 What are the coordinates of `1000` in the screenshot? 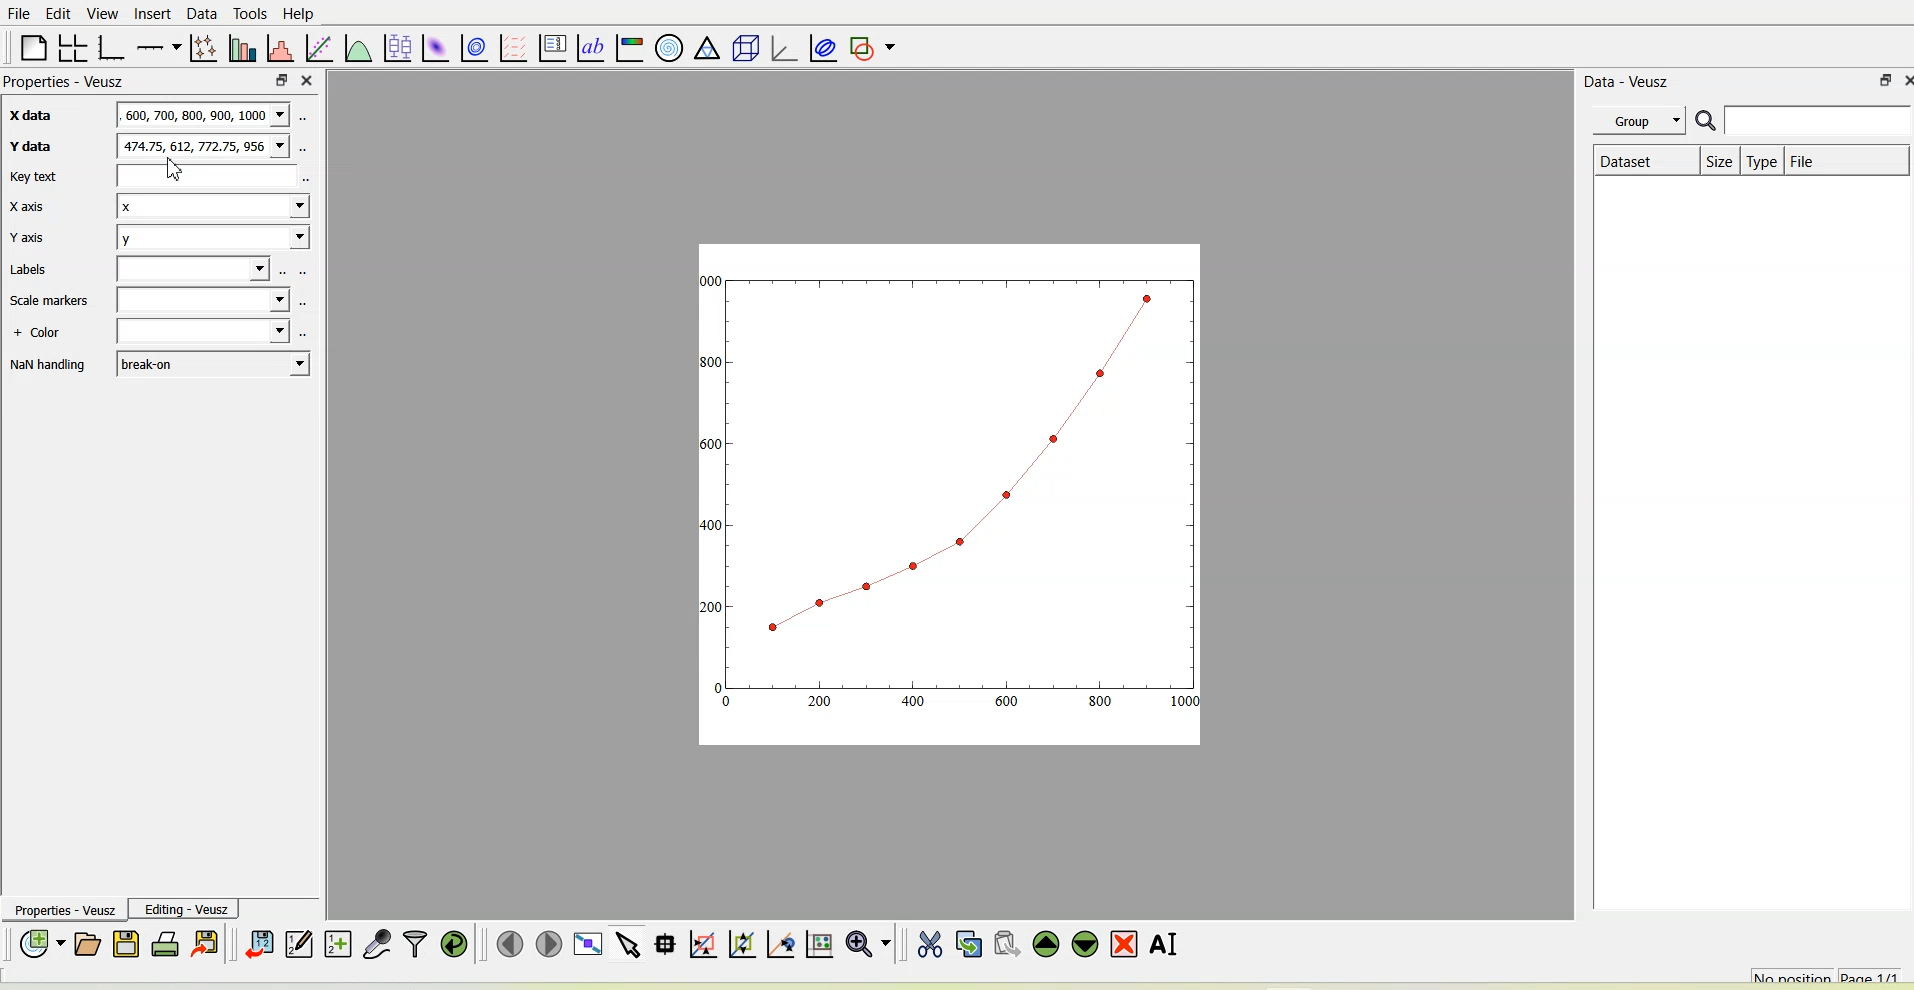 It's located at (711, 280).